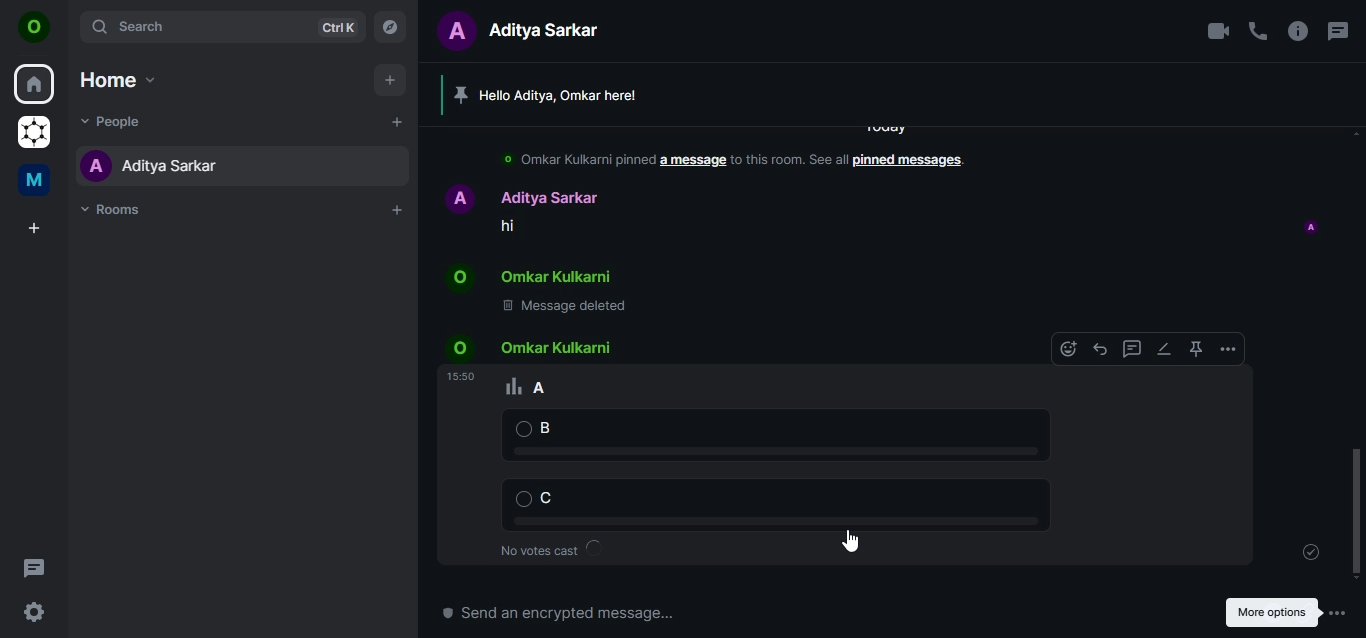 The width and height of the screenshot is (1366, 638). What do you see at coordinates (388, 80) in the screenshot?
I see `add` at bounding box center [388, 80].